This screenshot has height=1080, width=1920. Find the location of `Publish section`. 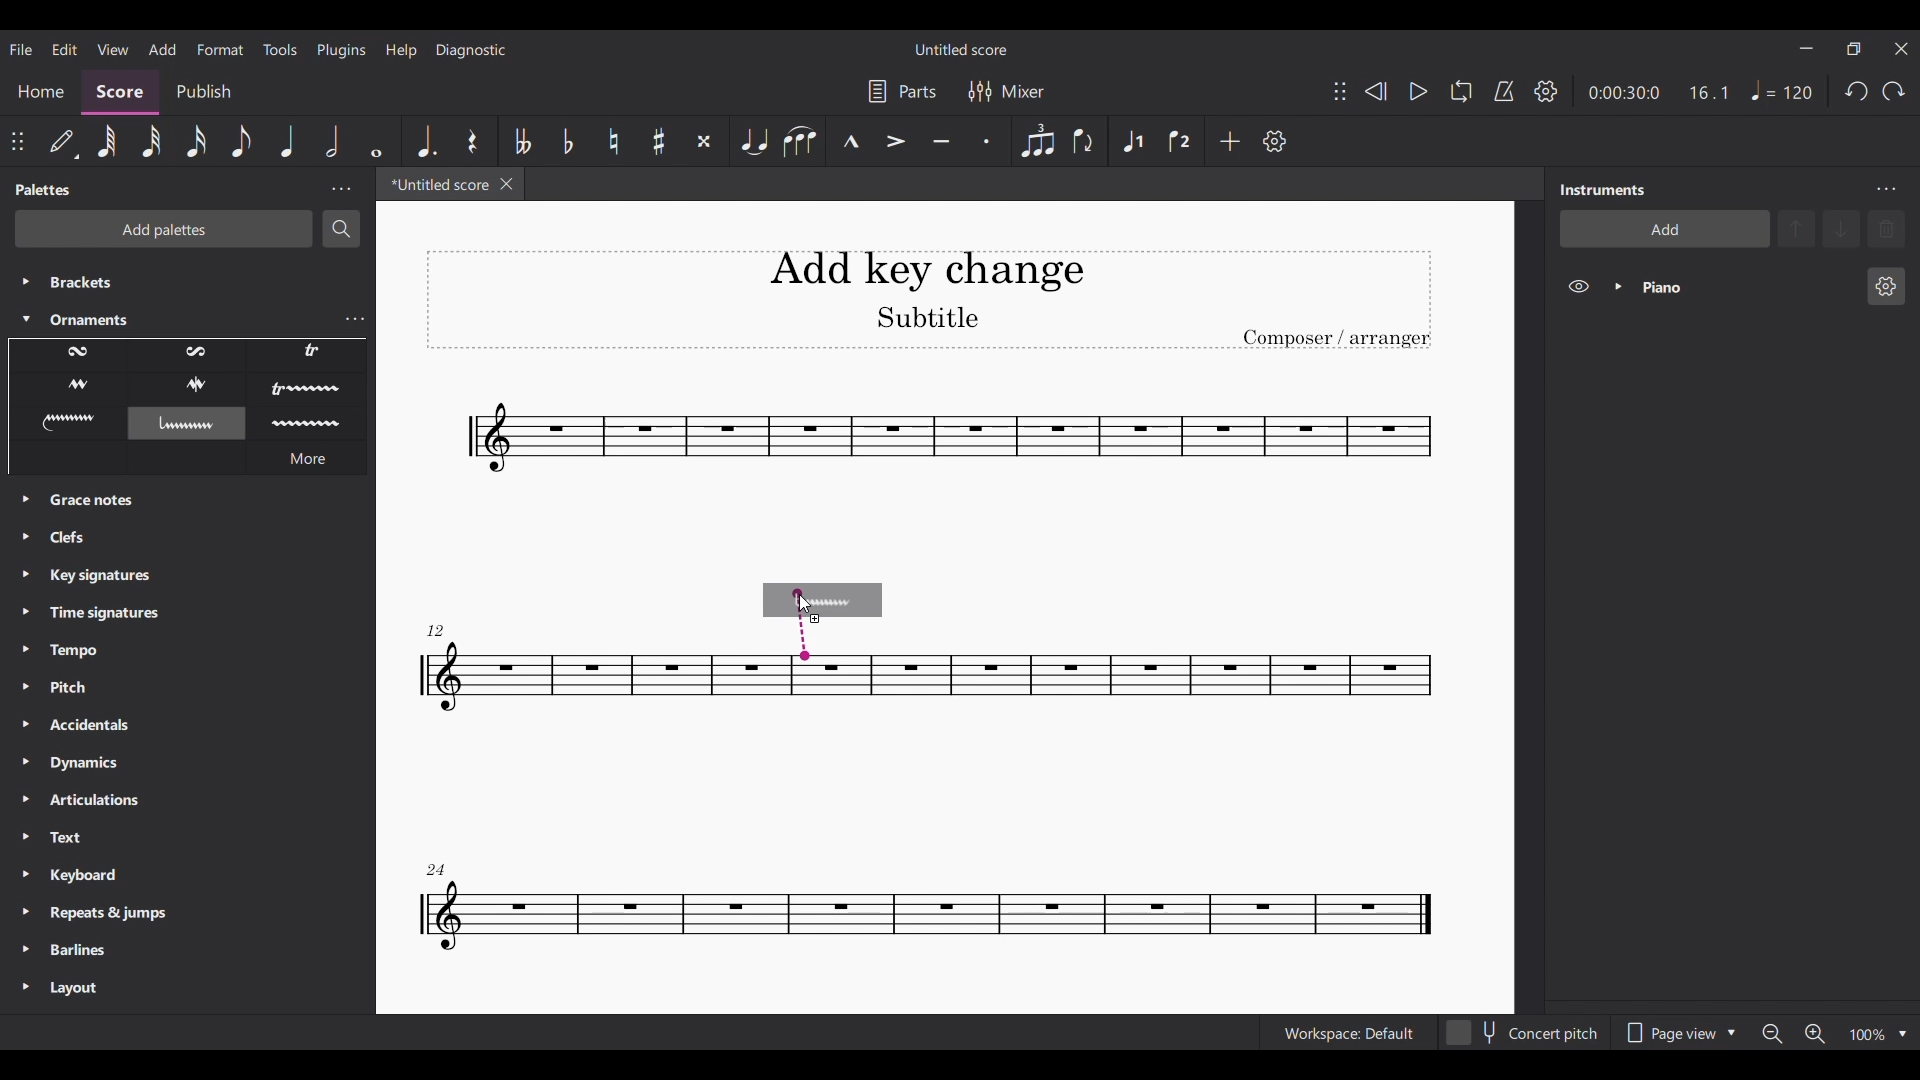

Publish section is located at coordinates (204, 93).